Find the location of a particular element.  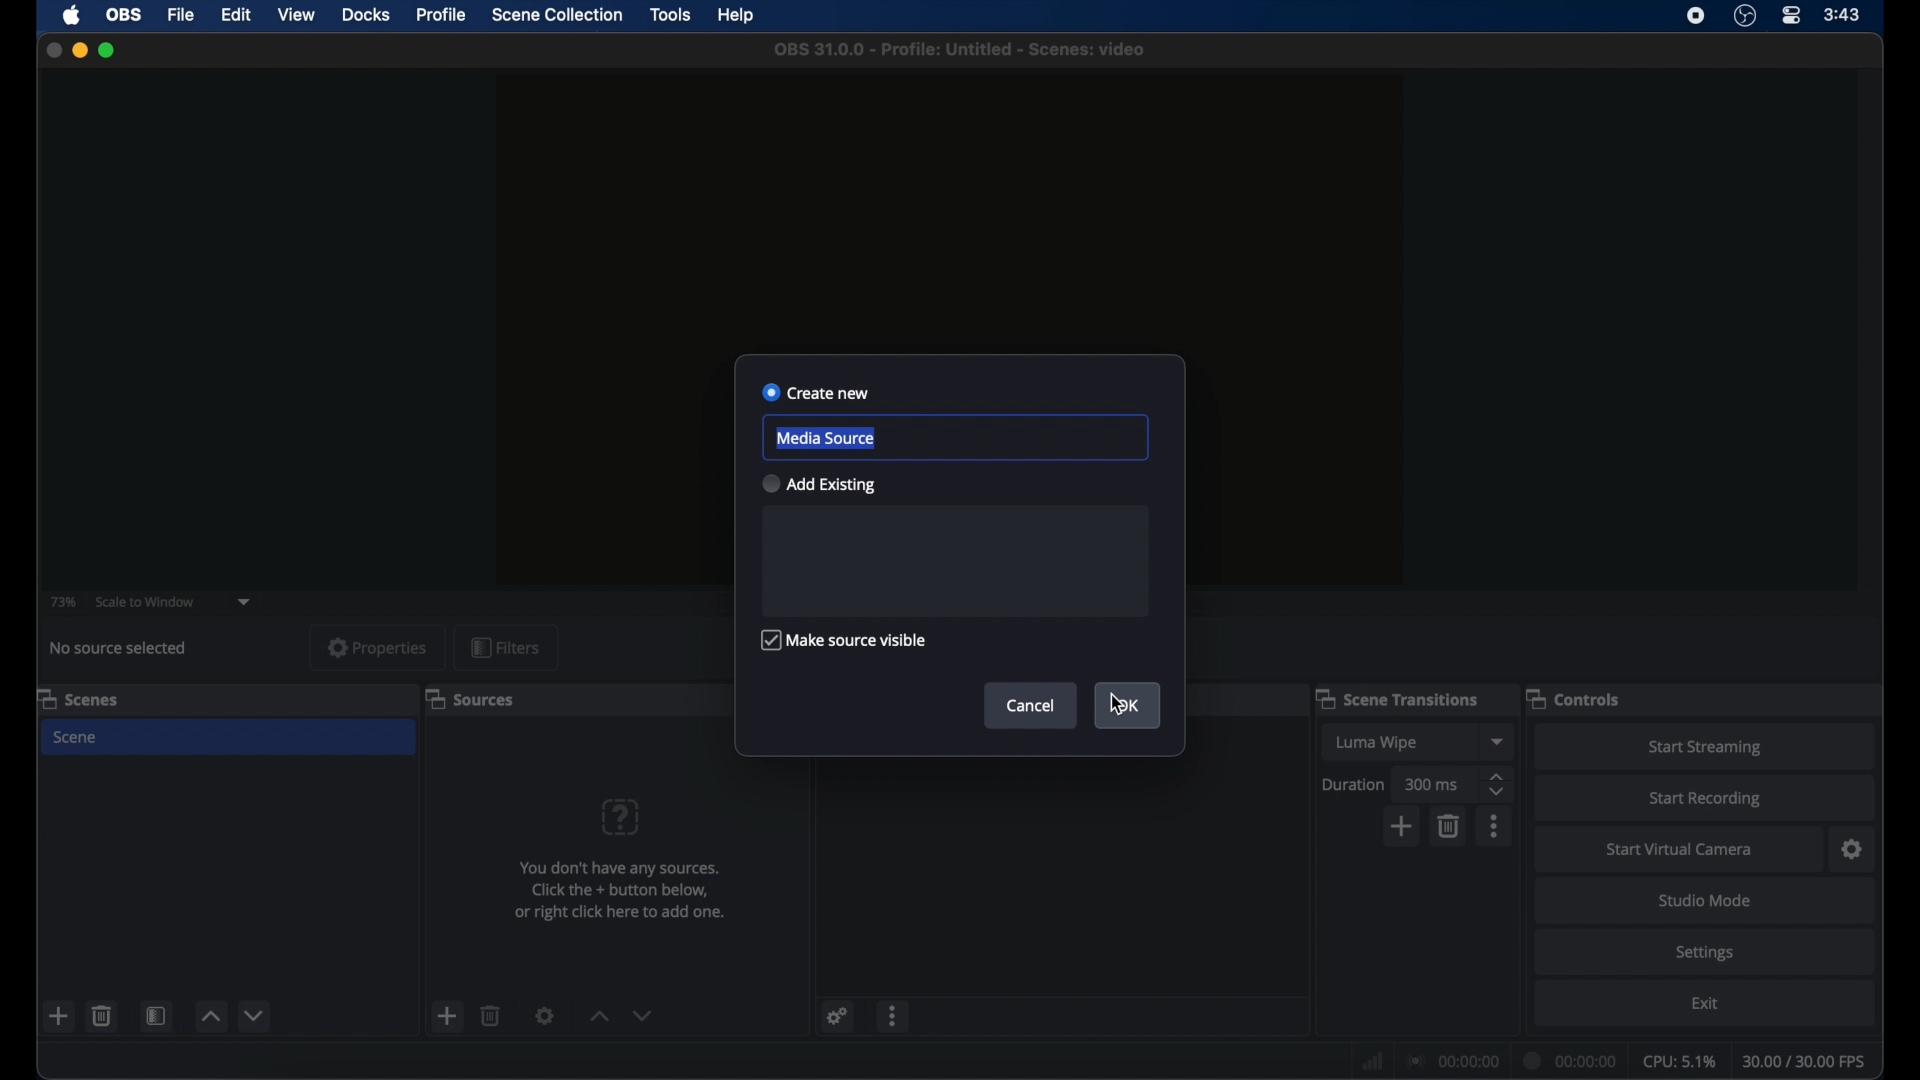

filters is located at coordinates (505, 647).